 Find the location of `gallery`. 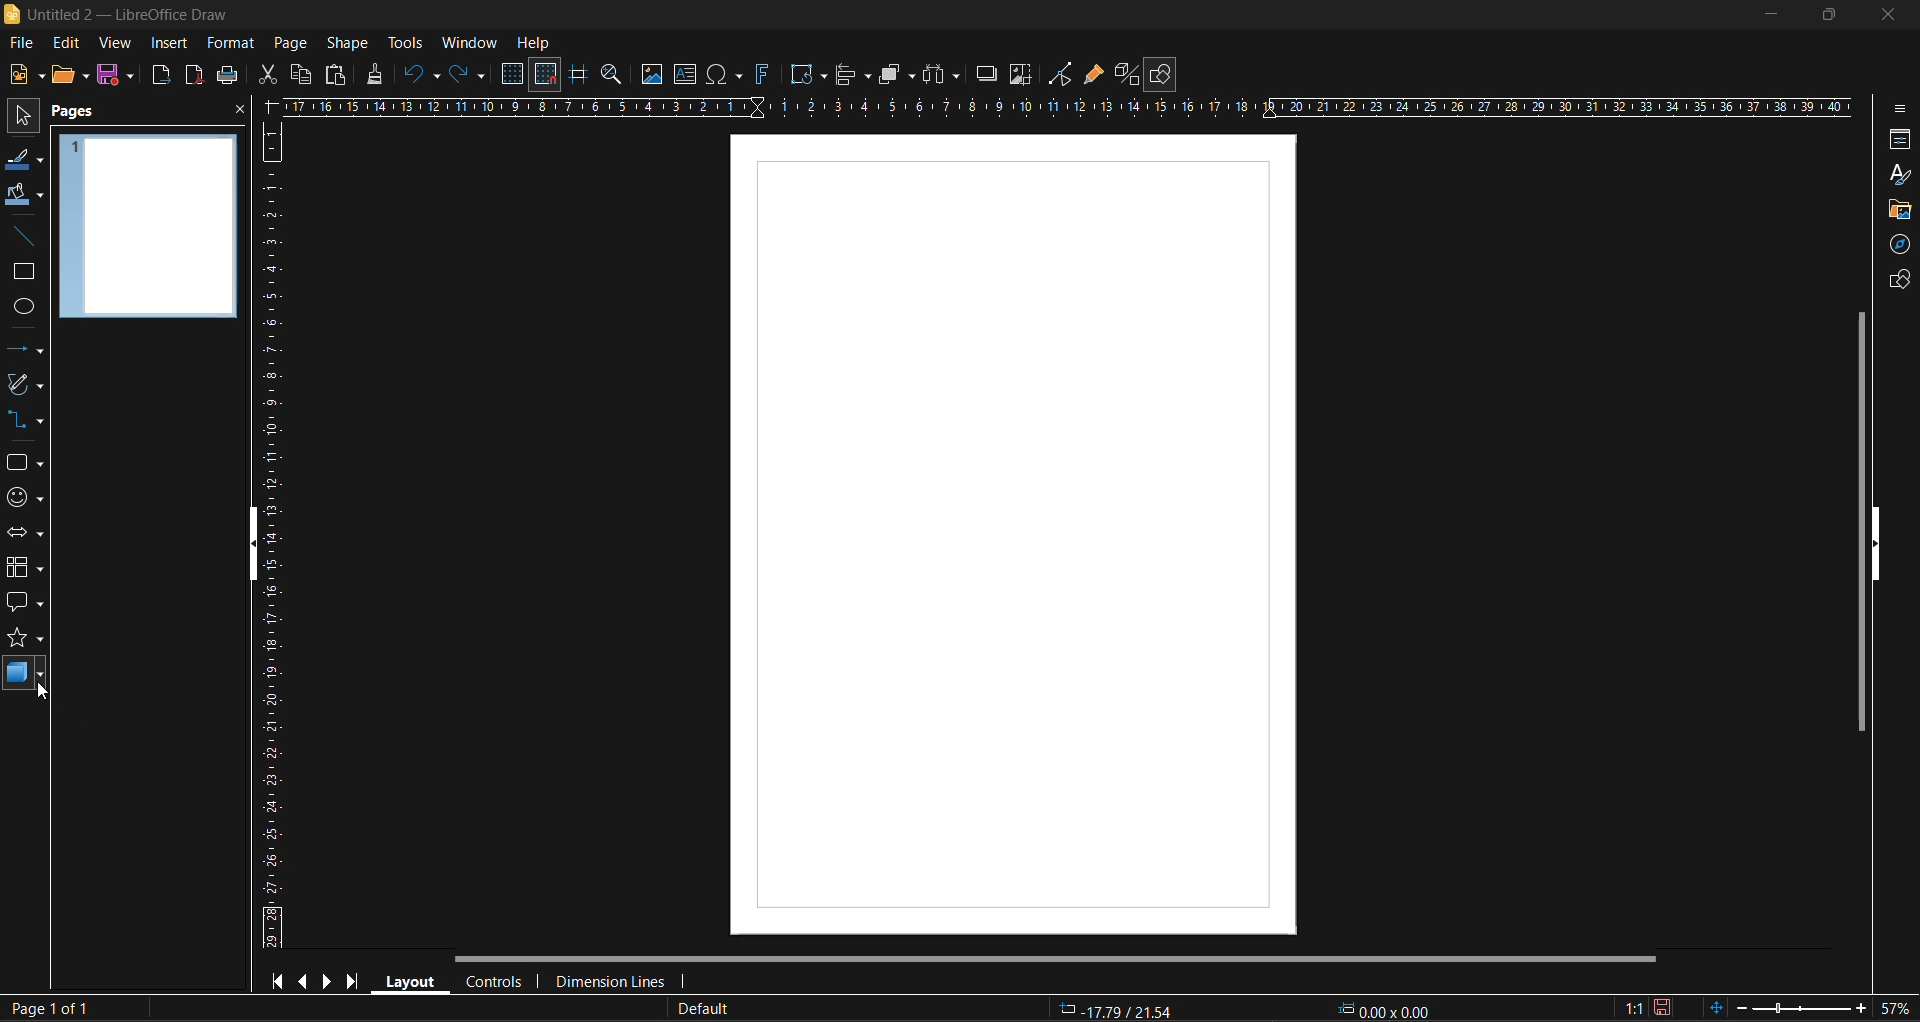

gallery is located at coordinates (1900, 210).